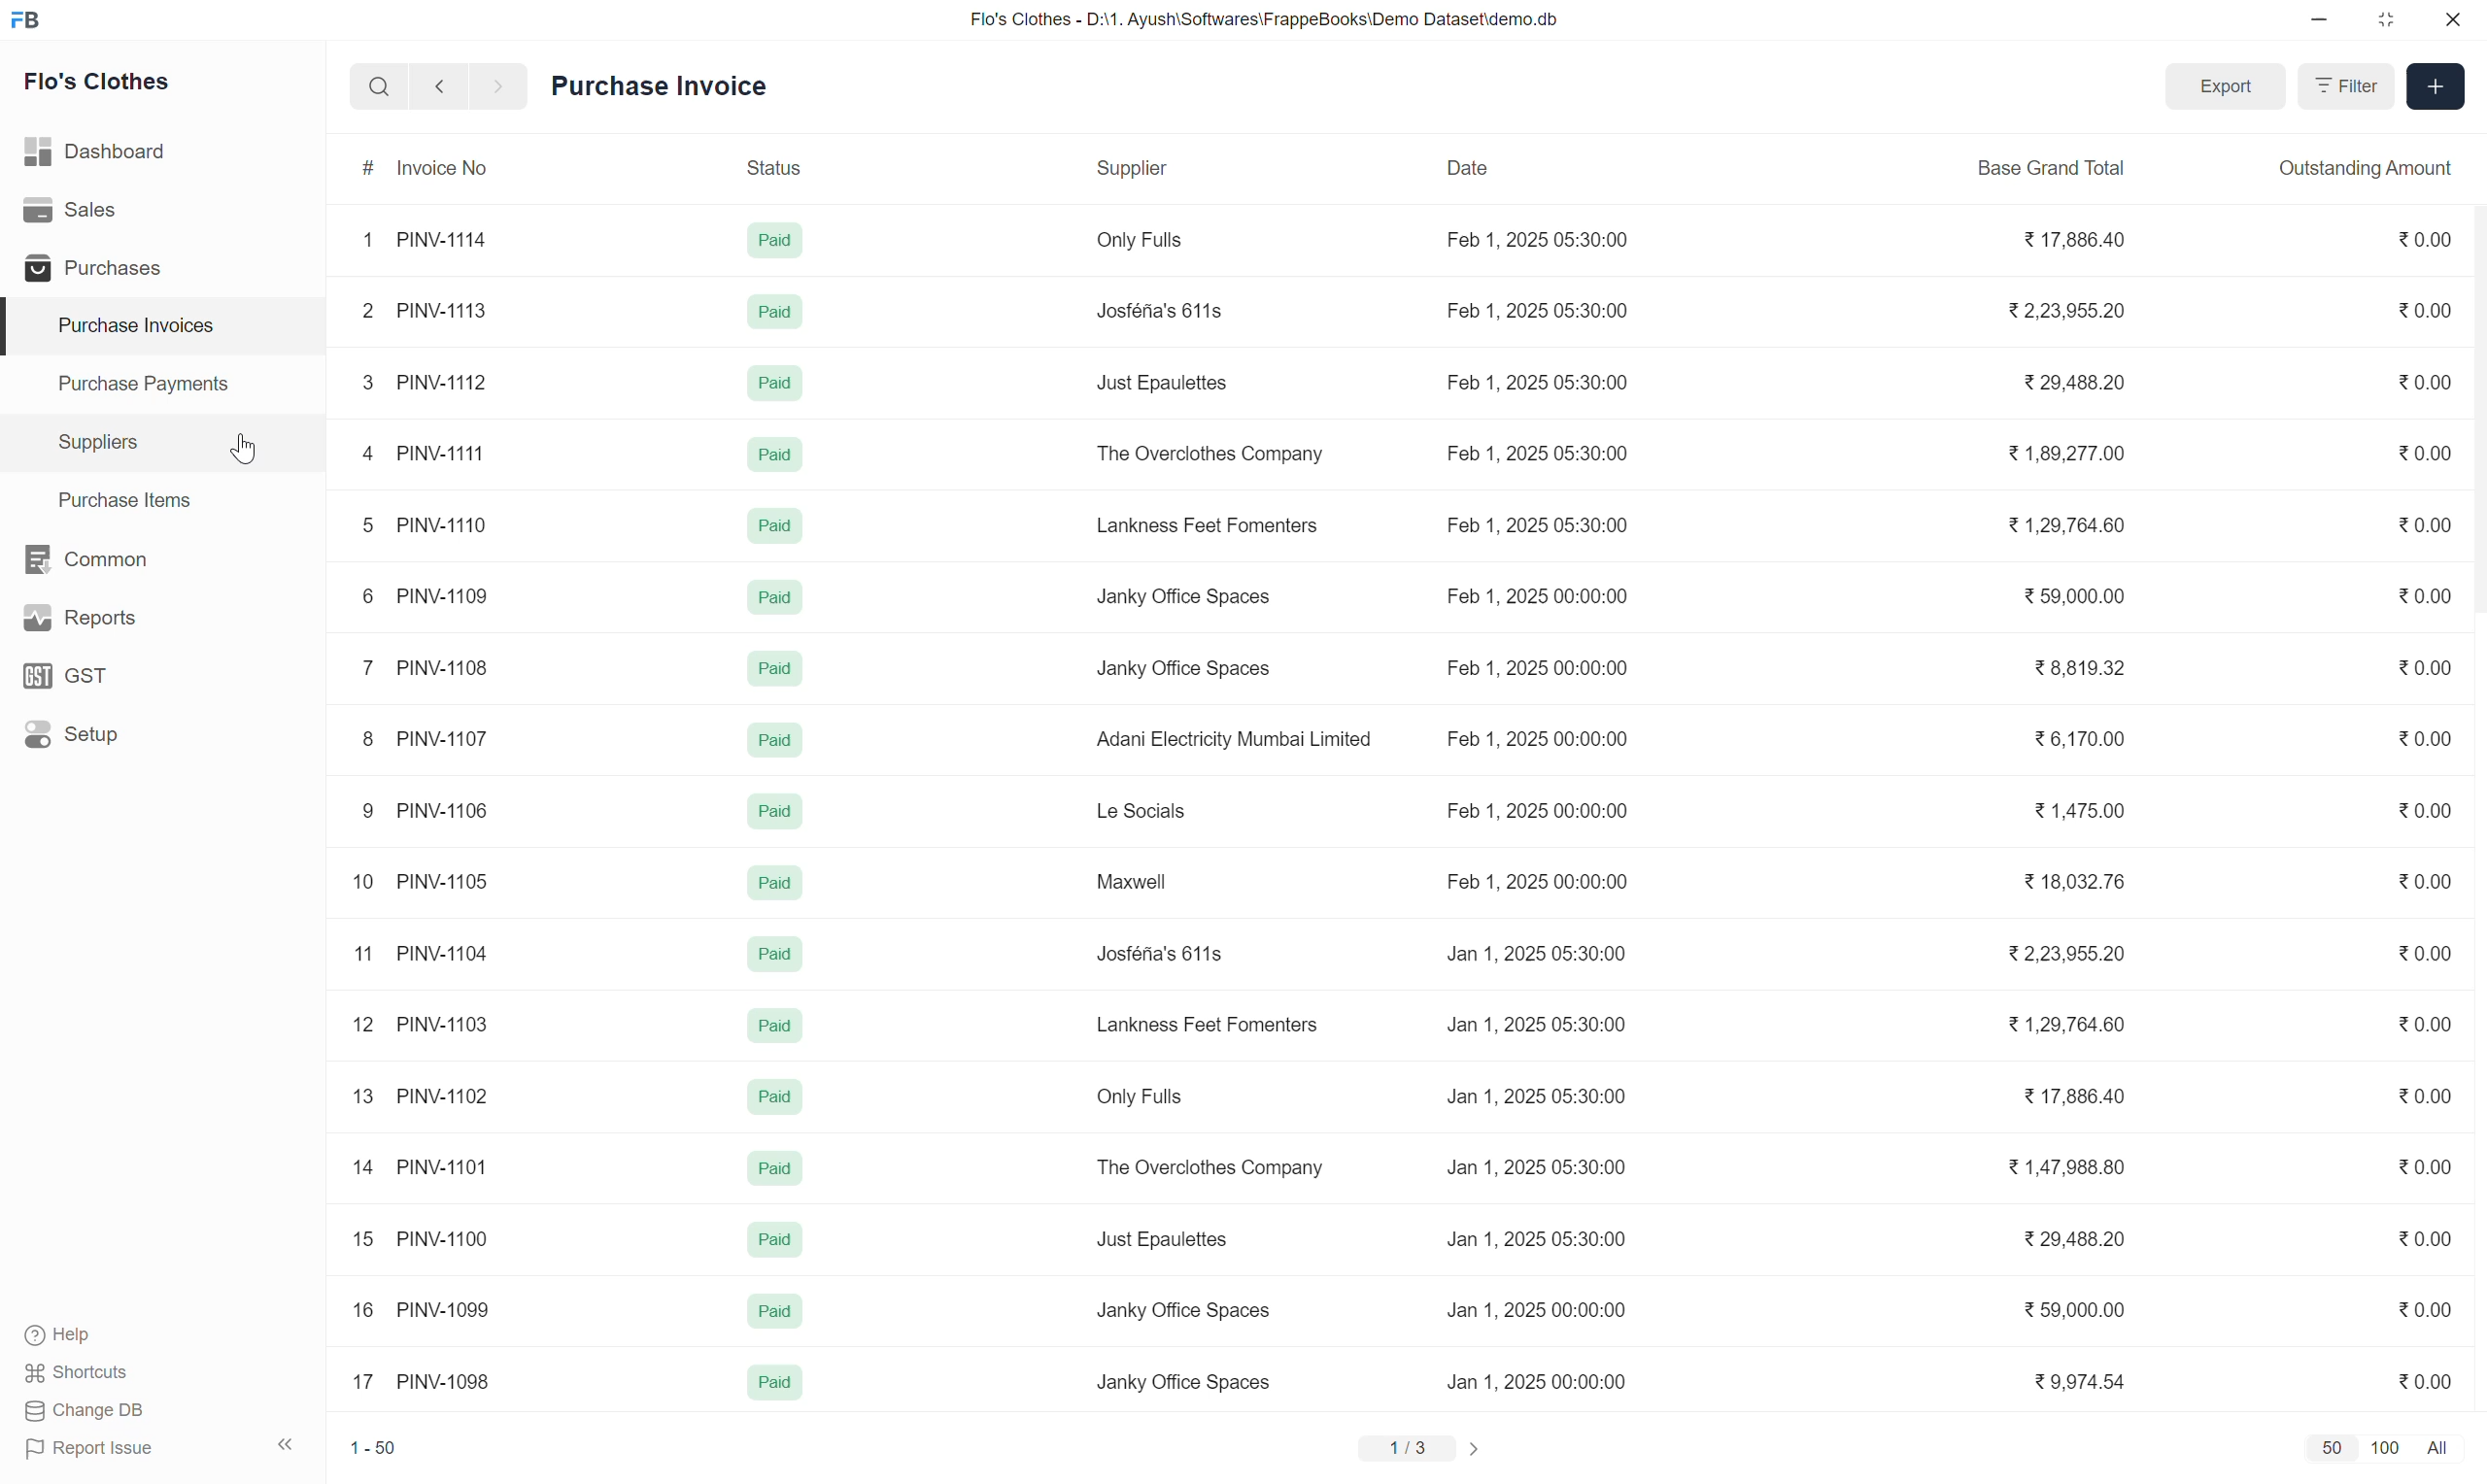 This screenshot has height=1484, width=2487. What do you see at coordinates (1539, 1168) in the screenshot?
I see `Jan 1, 2025 05:30:00` at bounding box center [1539, 1168].